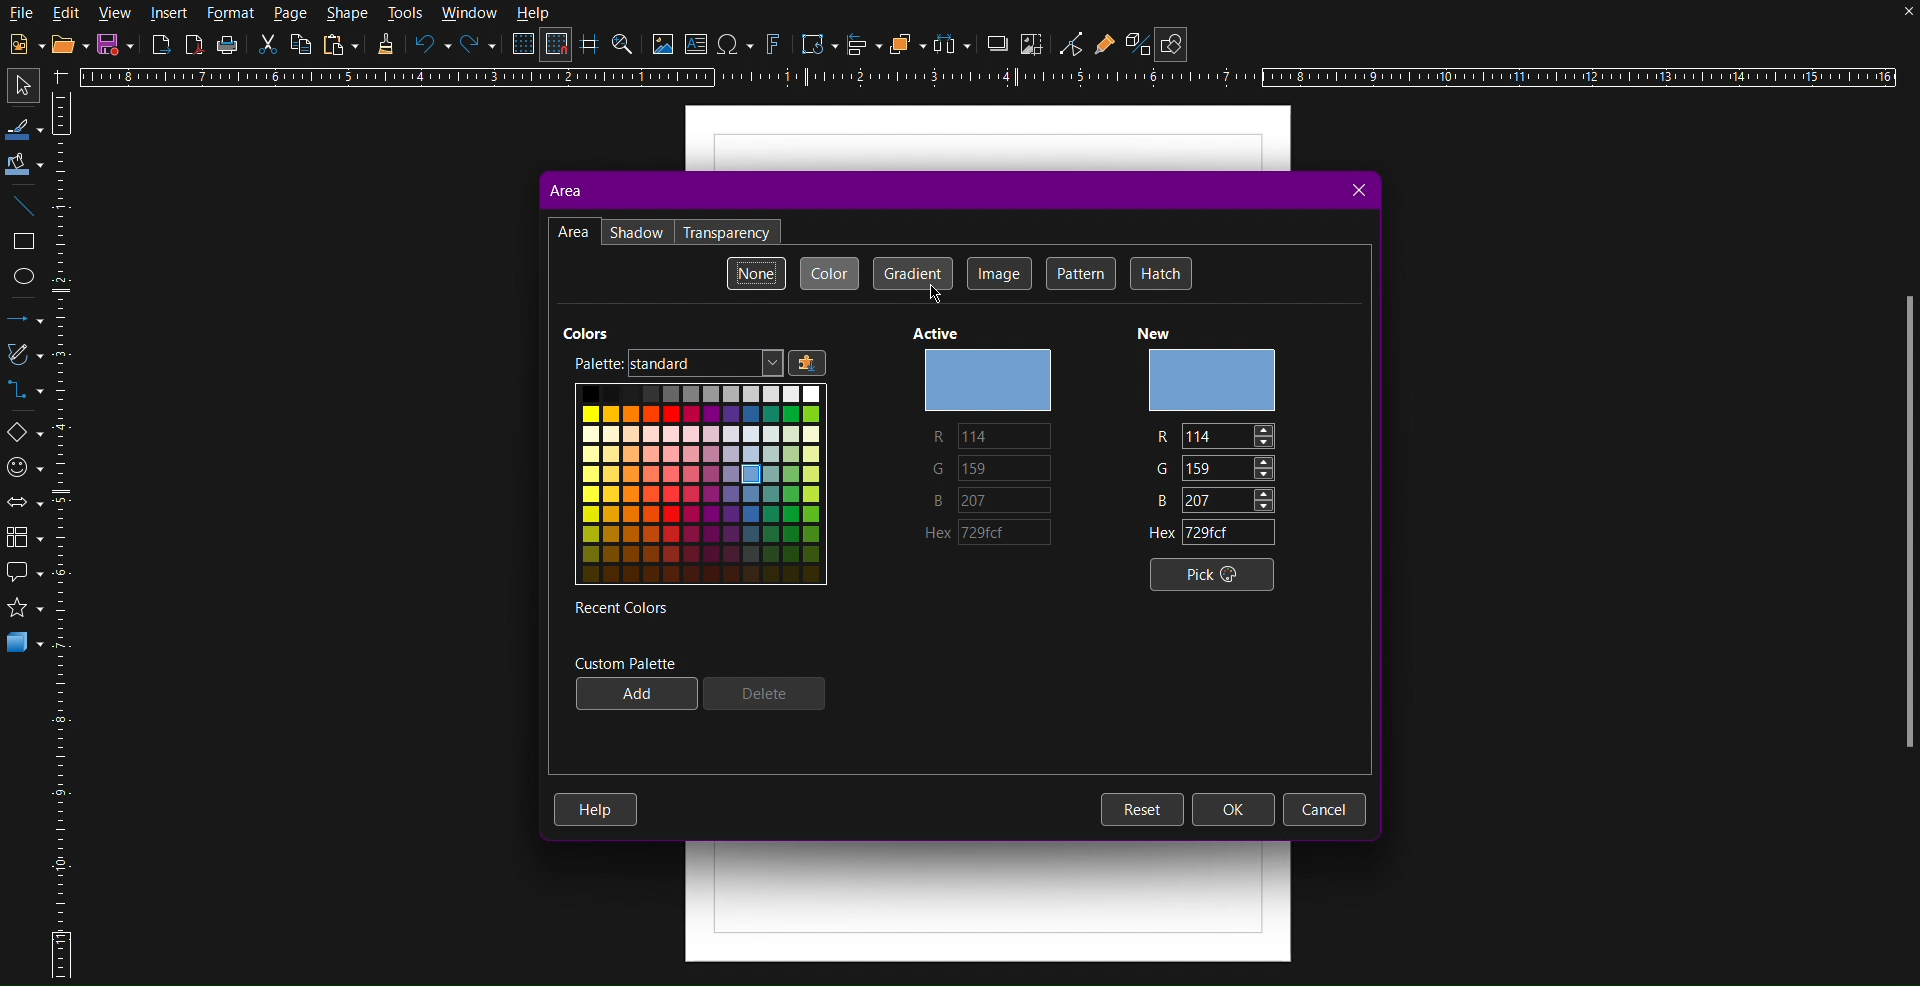 Image resolution: width=1920 pixels, height=986 pixels. I want to click on Pattern, so click(1080, 272).